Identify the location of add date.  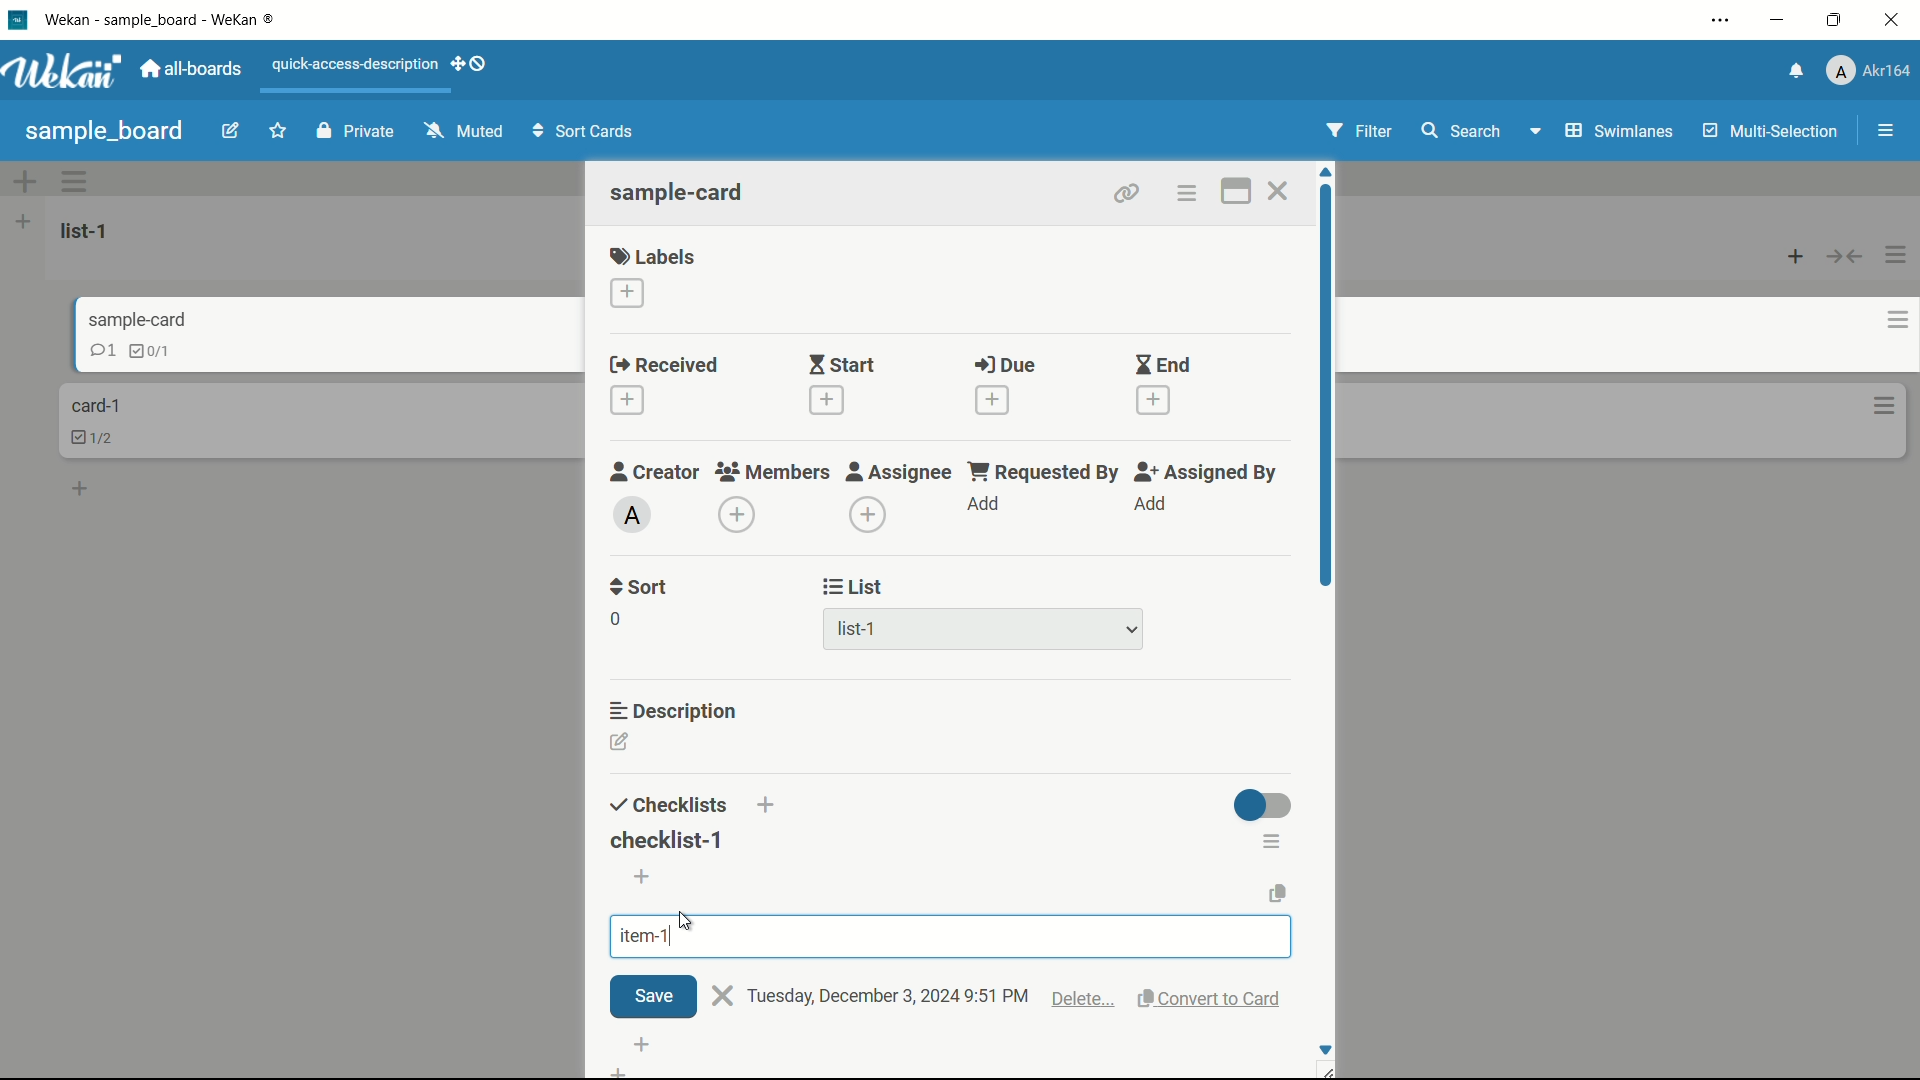
(994, 400).